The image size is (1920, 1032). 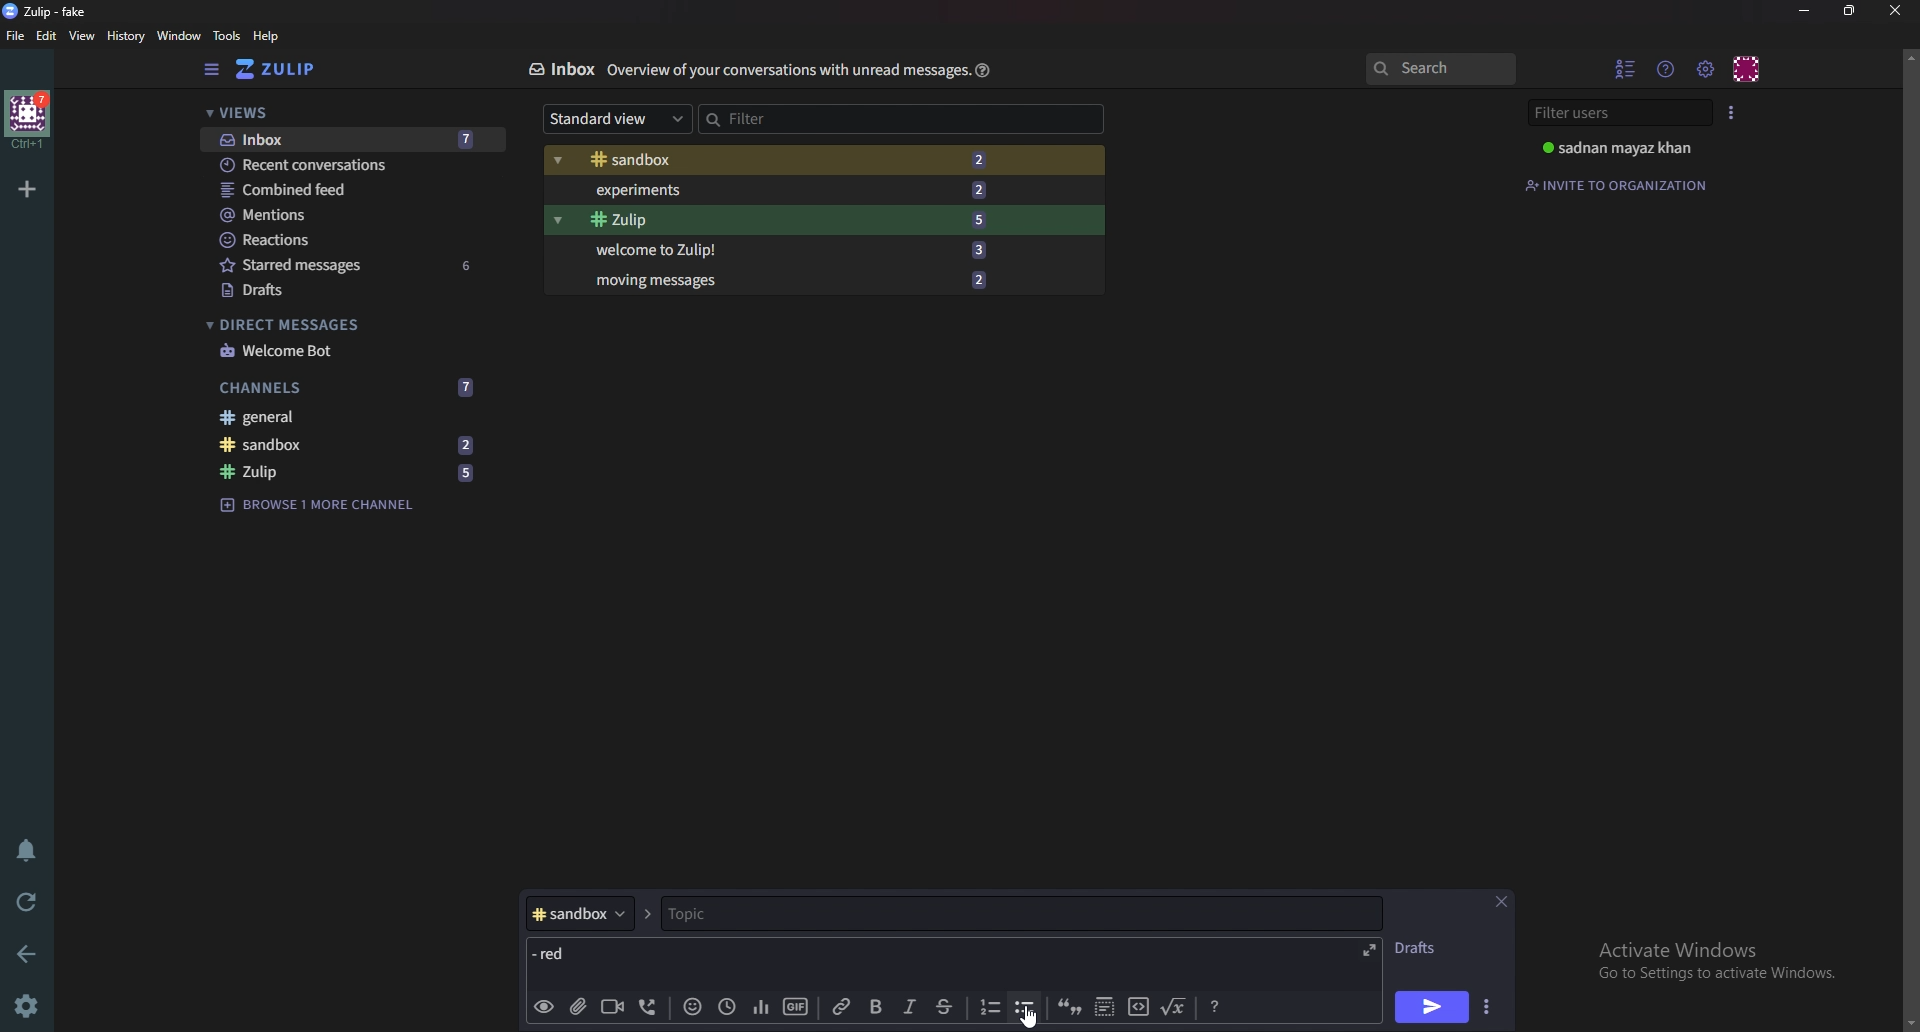 What do you see at coordinates (349, 473) in the screenshot?
I see `Zulip` at bounding box center [349, 473].